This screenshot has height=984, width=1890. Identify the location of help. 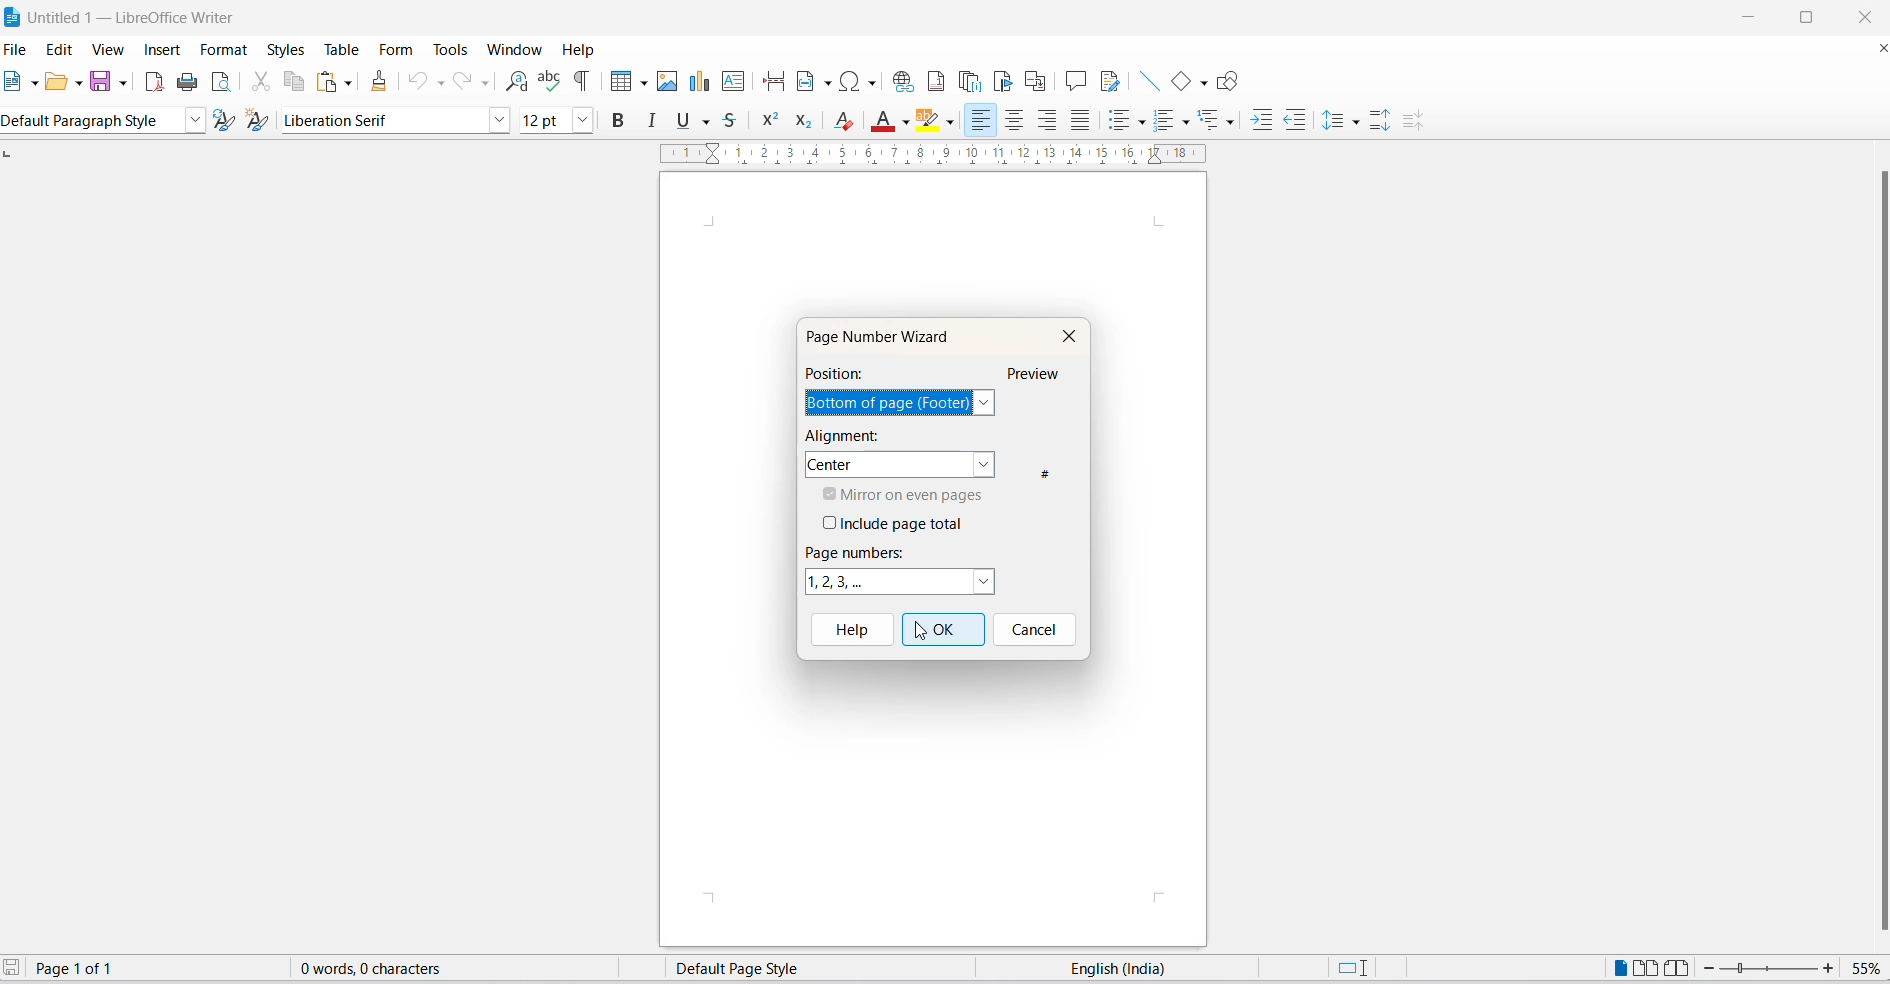
(587, 51).